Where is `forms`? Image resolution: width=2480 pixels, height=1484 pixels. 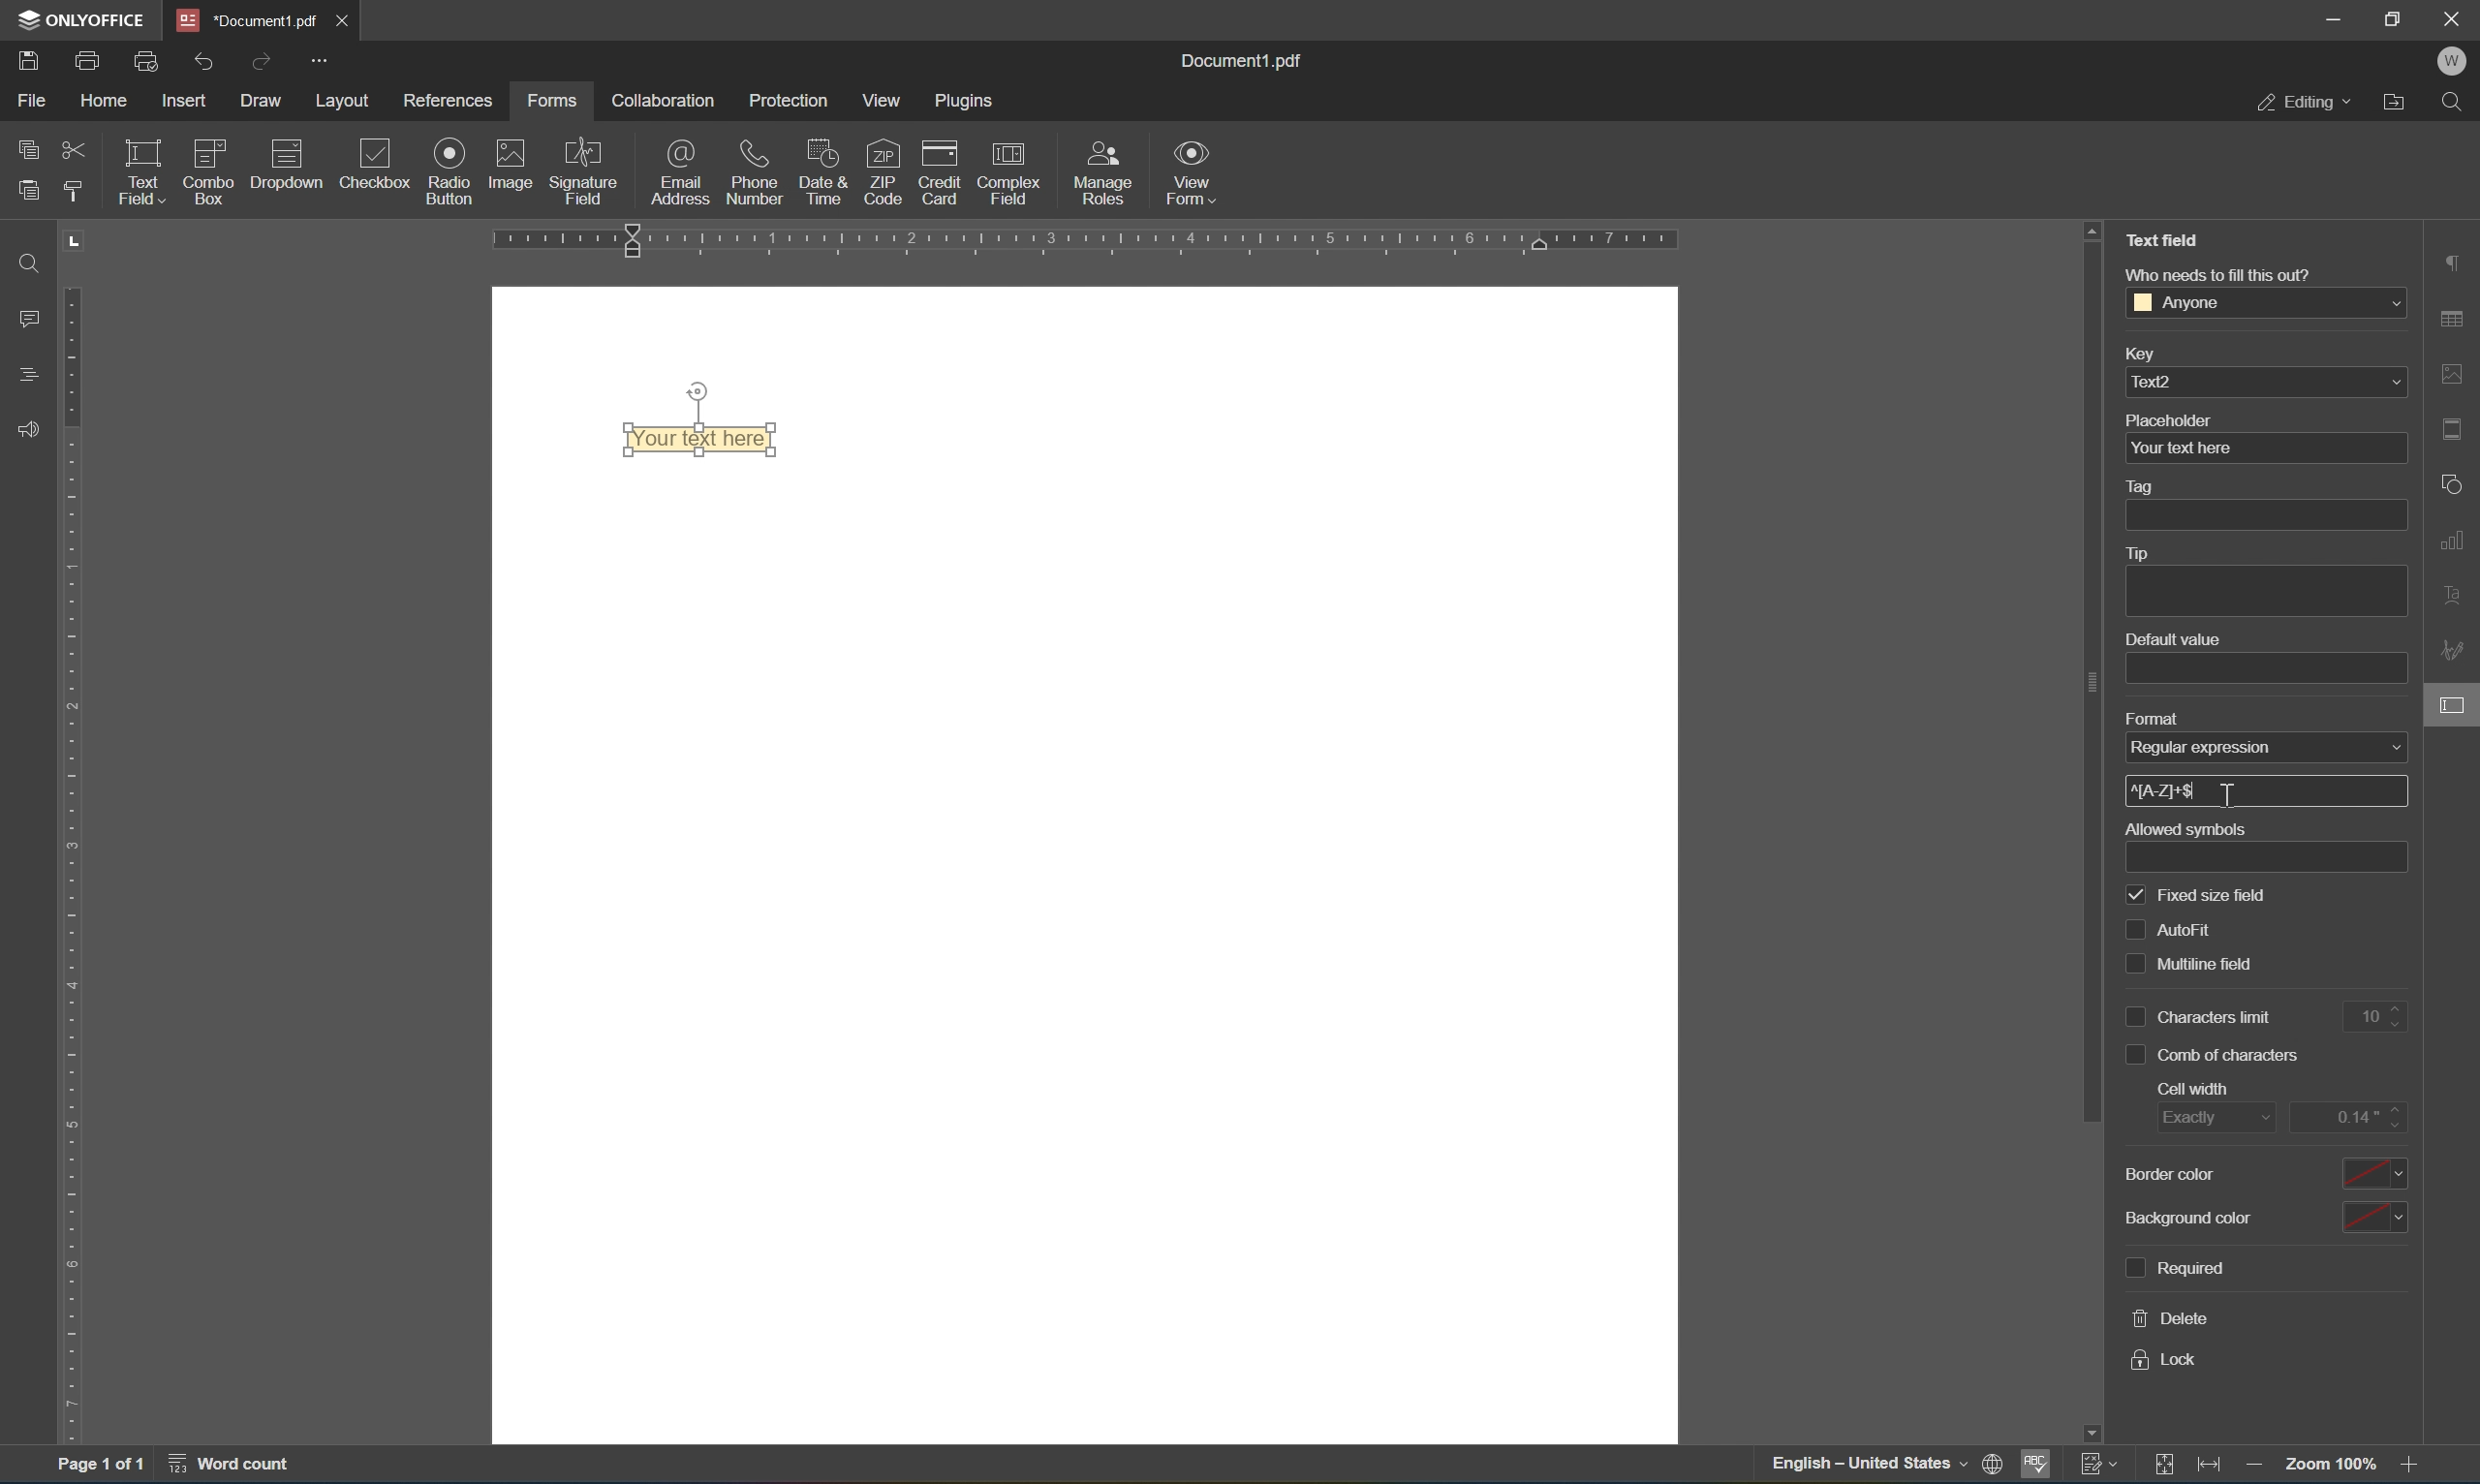 forms is located at coordinates (549, 102).